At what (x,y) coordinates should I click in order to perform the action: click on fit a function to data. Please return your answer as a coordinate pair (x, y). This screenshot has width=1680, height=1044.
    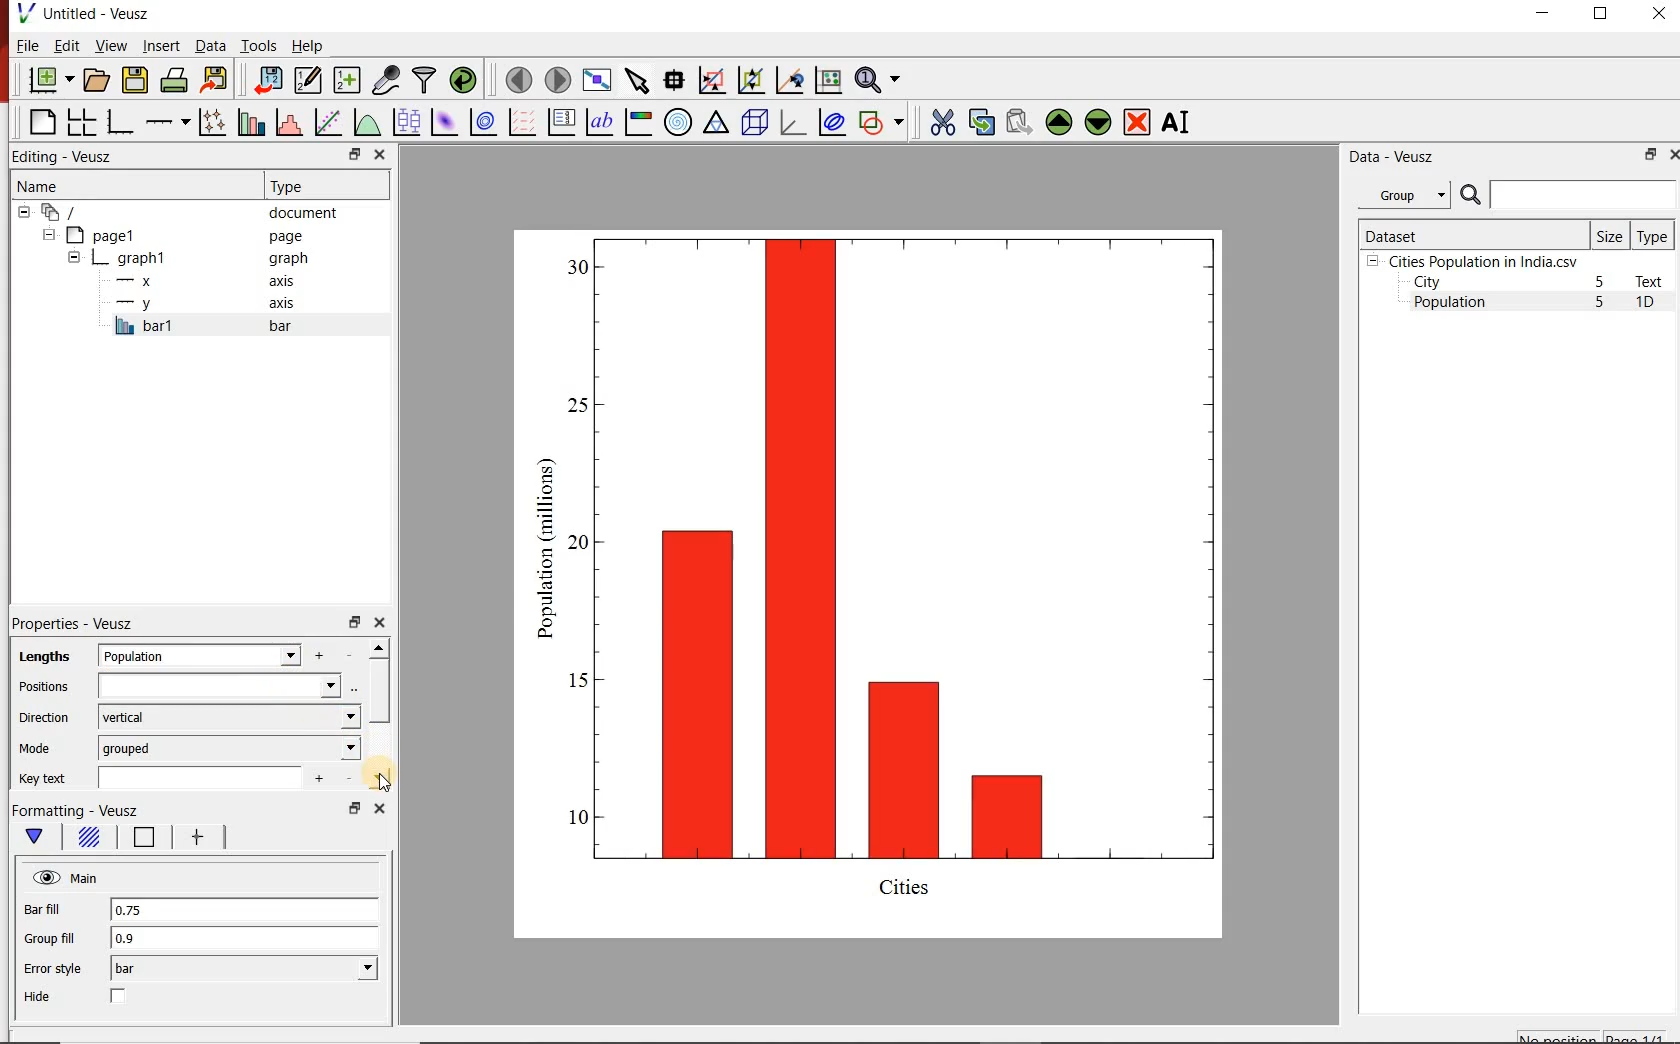
    Looking at the image, I should click on (327, 121).